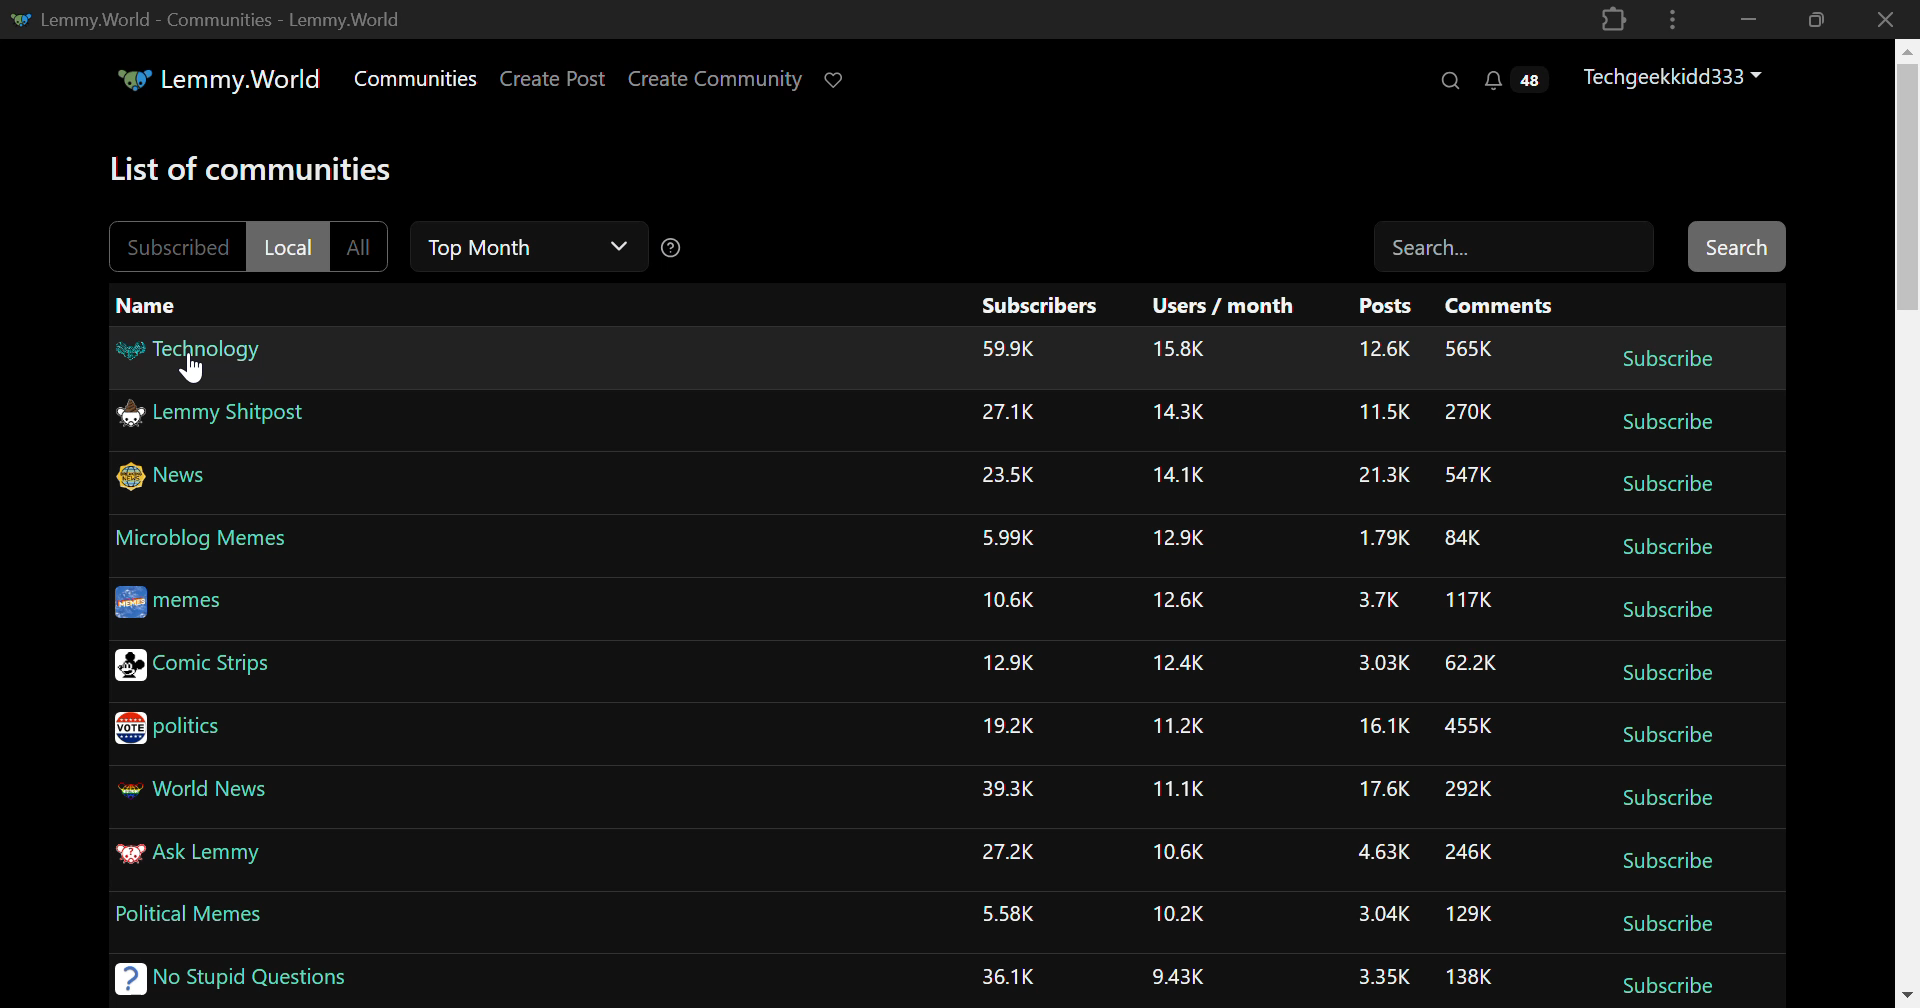 The width and height of the screenshot is (1920, 1008). I want to click on 11.2K, so click(1177, 727).